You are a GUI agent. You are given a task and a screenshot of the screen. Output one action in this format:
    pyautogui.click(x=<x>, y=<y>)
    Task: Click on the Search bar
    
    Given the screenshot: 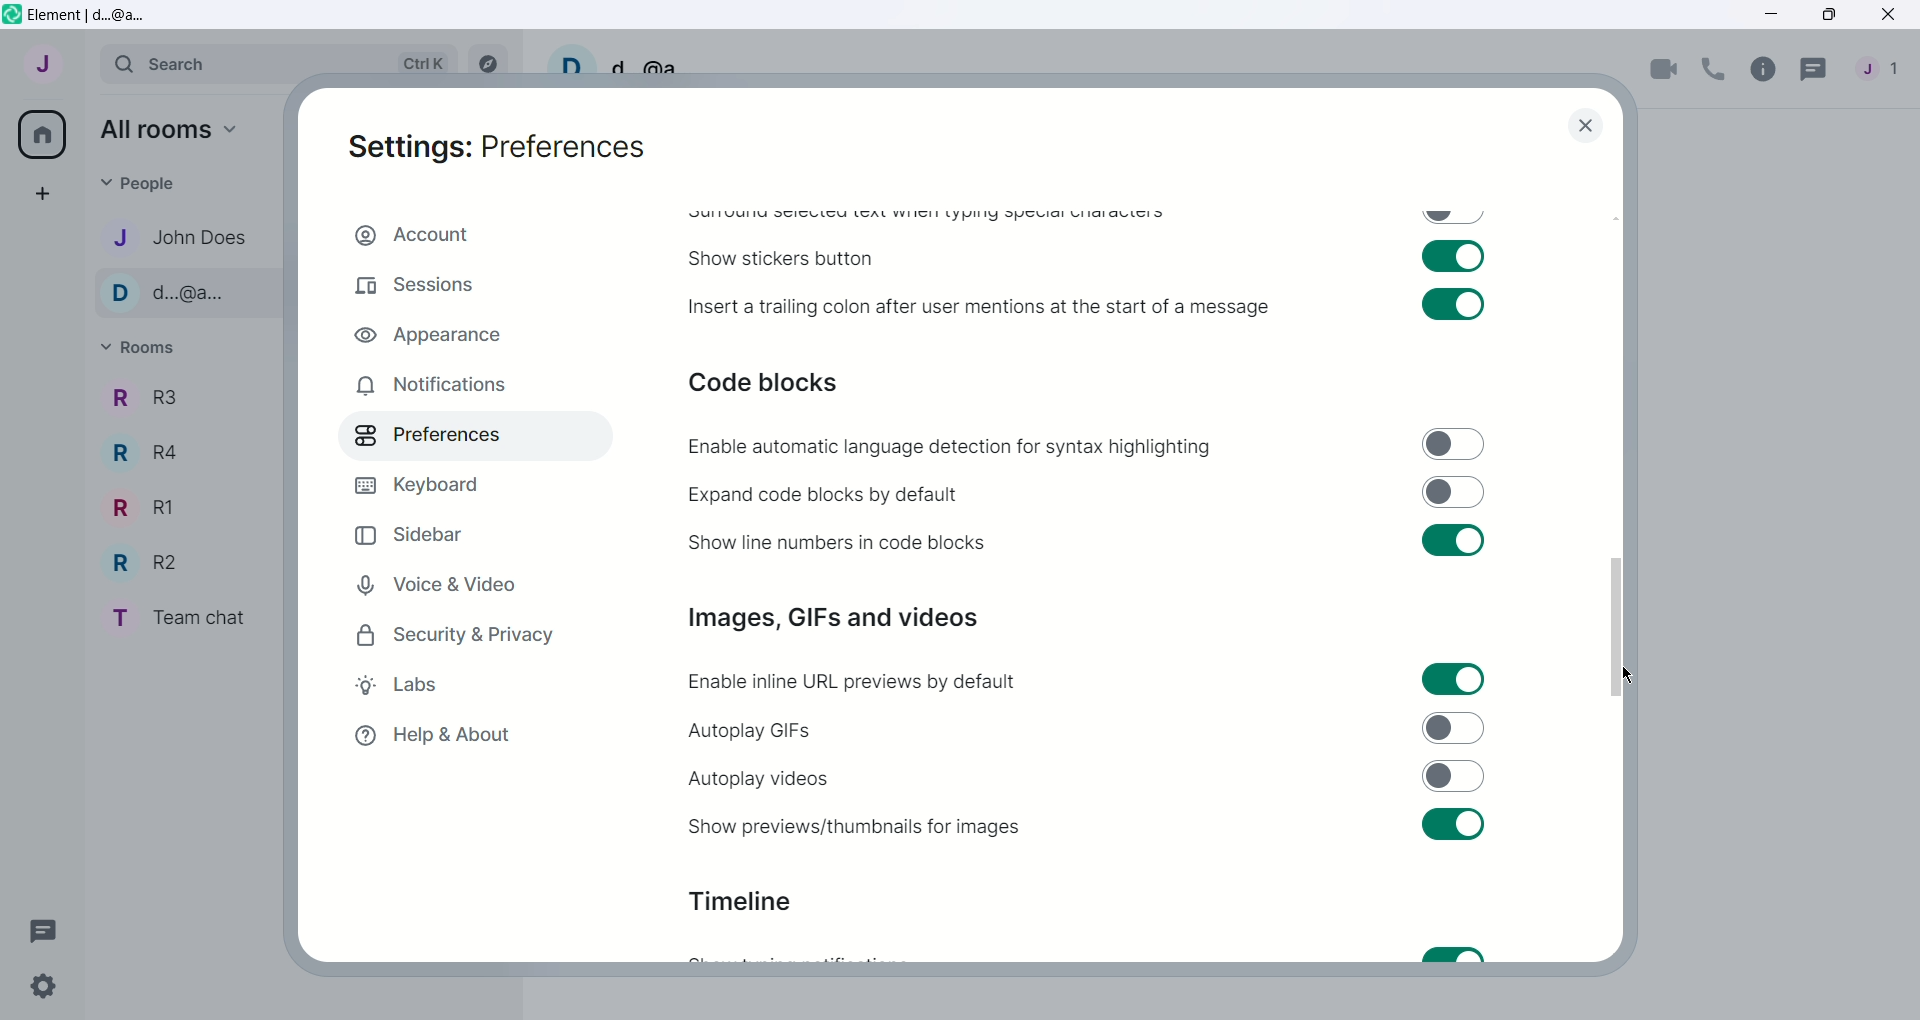 What is the action you would take?
    pyautogui.click(x=278, y=63)
    